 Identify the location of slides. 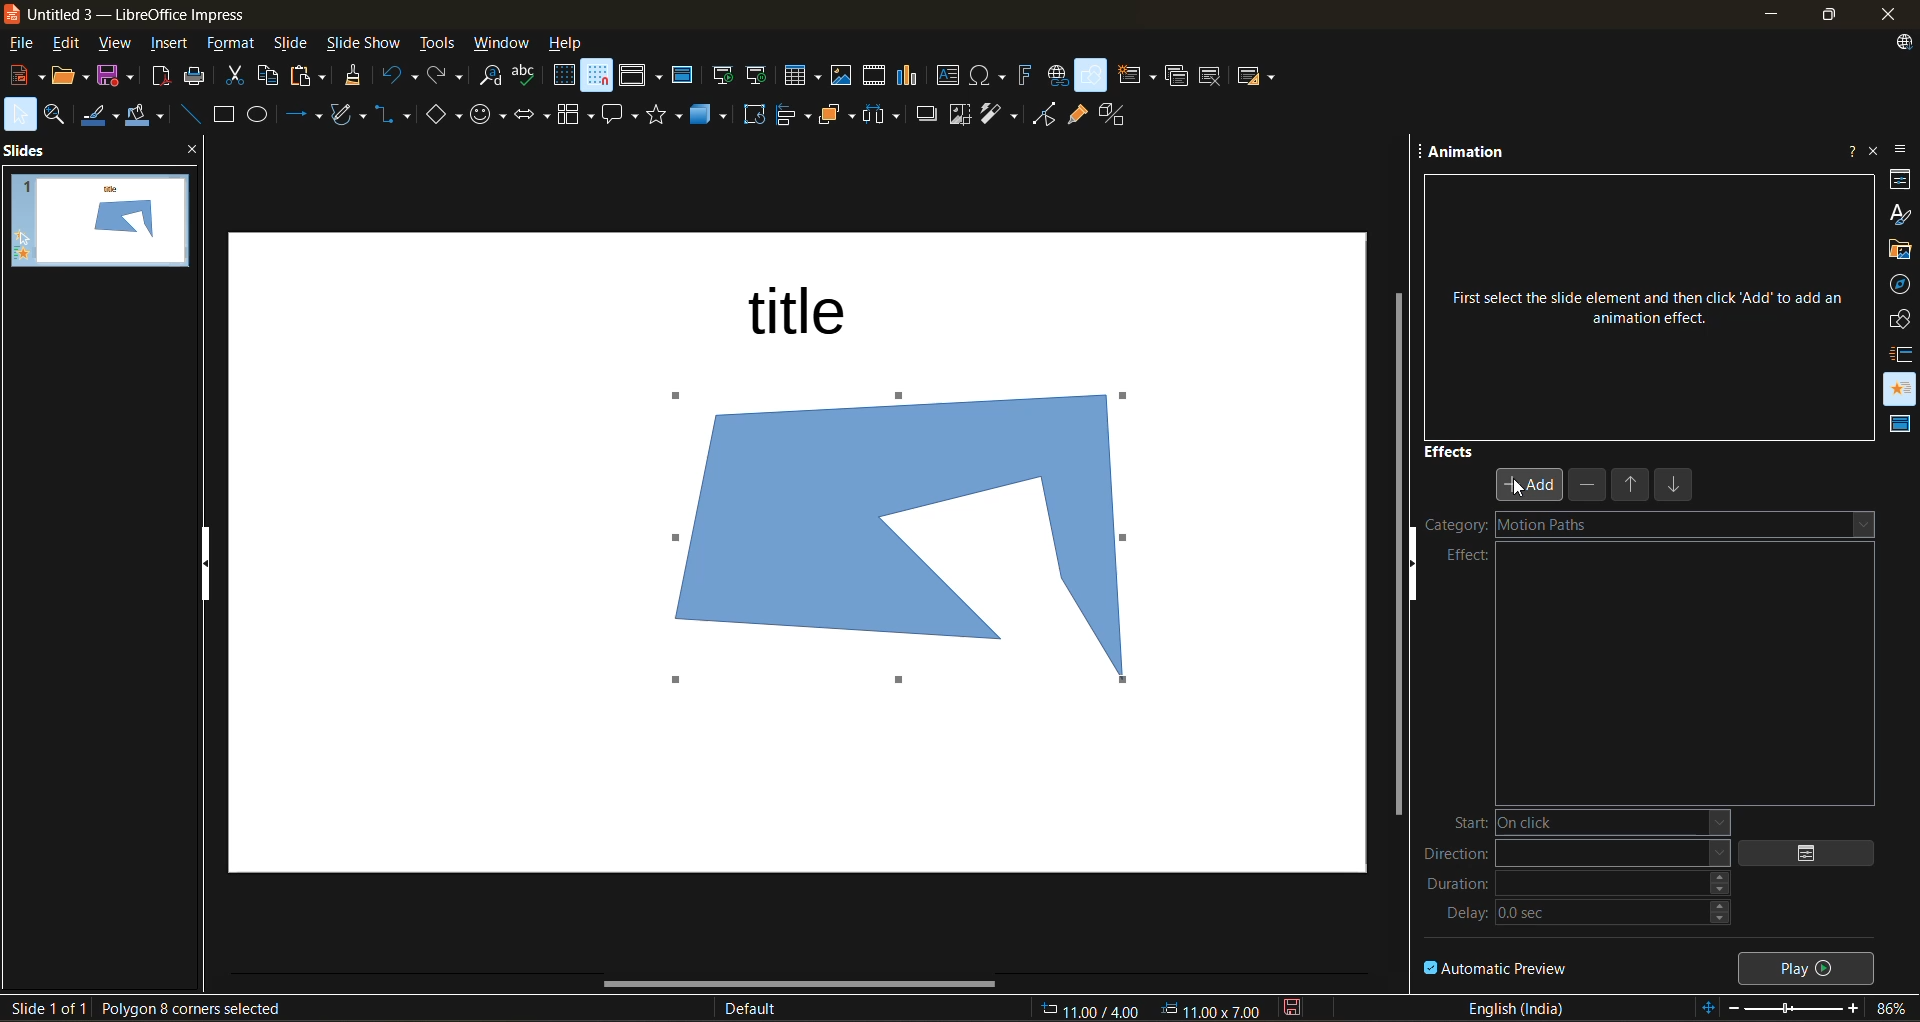
(31, 150).